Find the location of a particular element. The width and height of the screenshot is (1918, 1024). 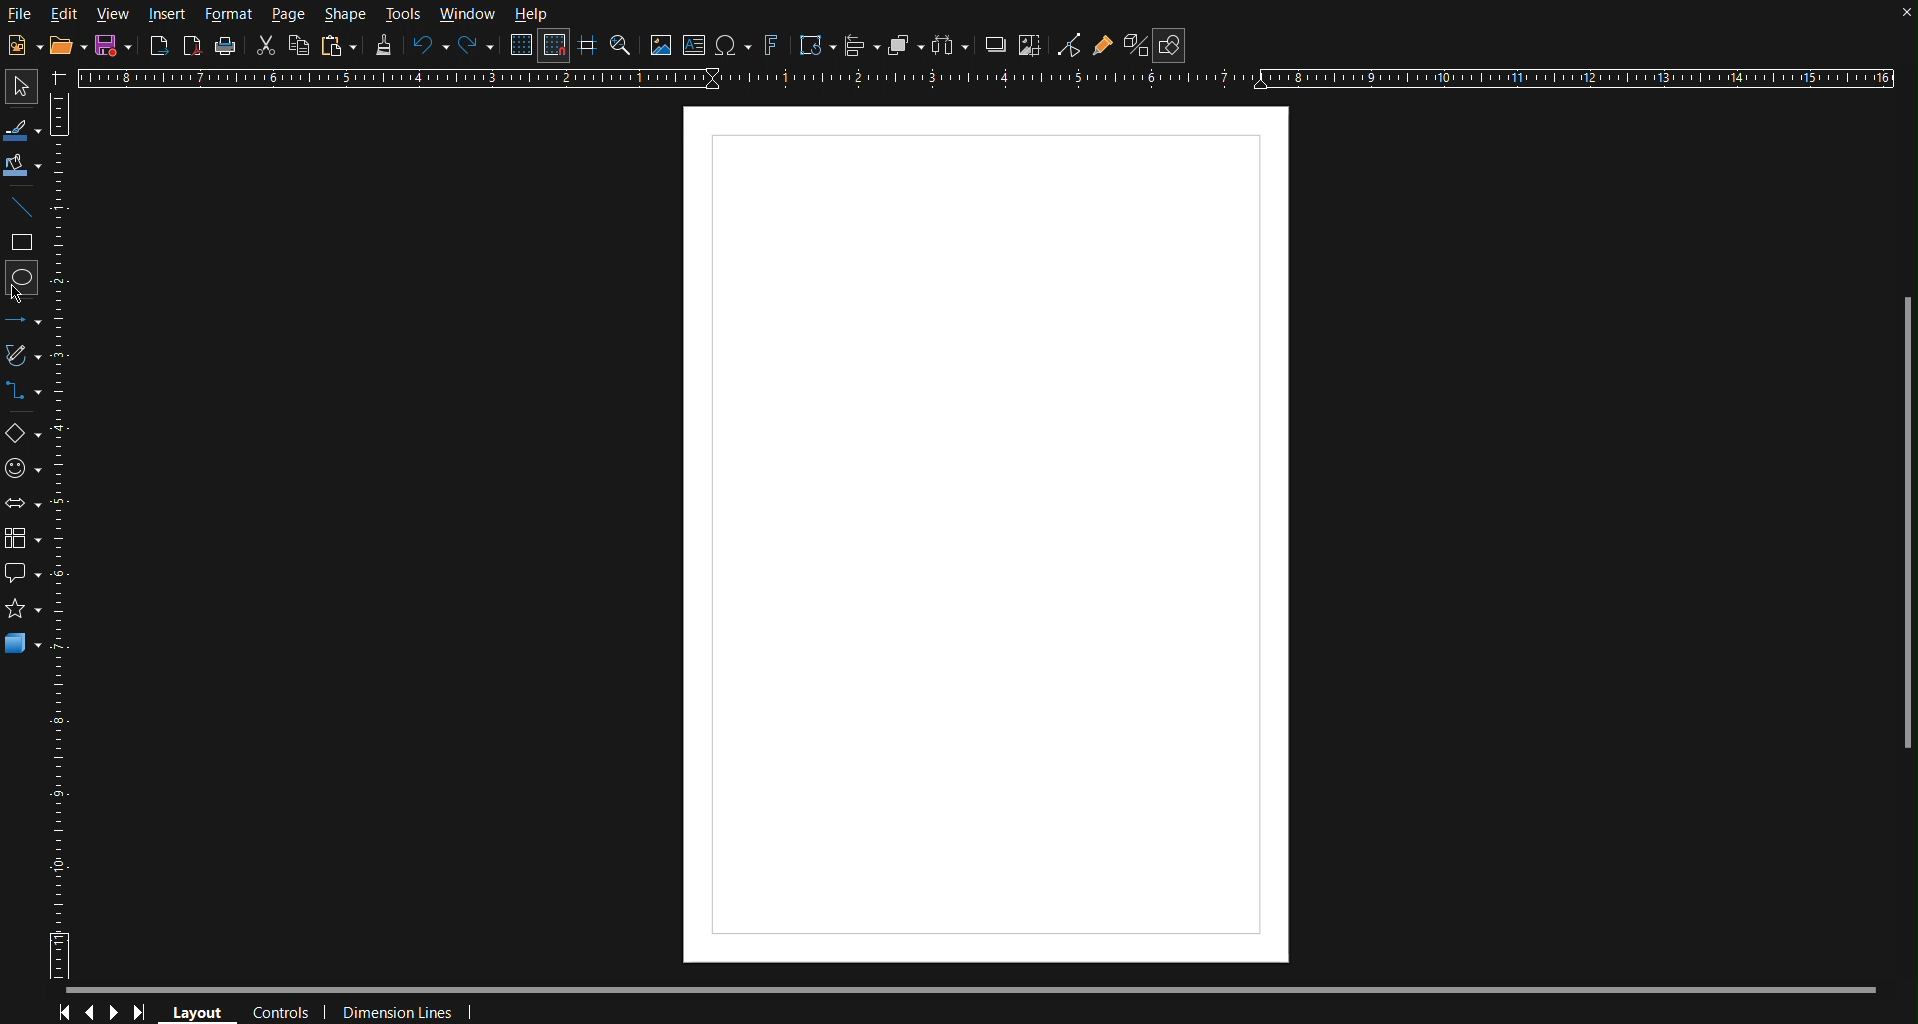

Insert Image is located at coordinates (662, 45).